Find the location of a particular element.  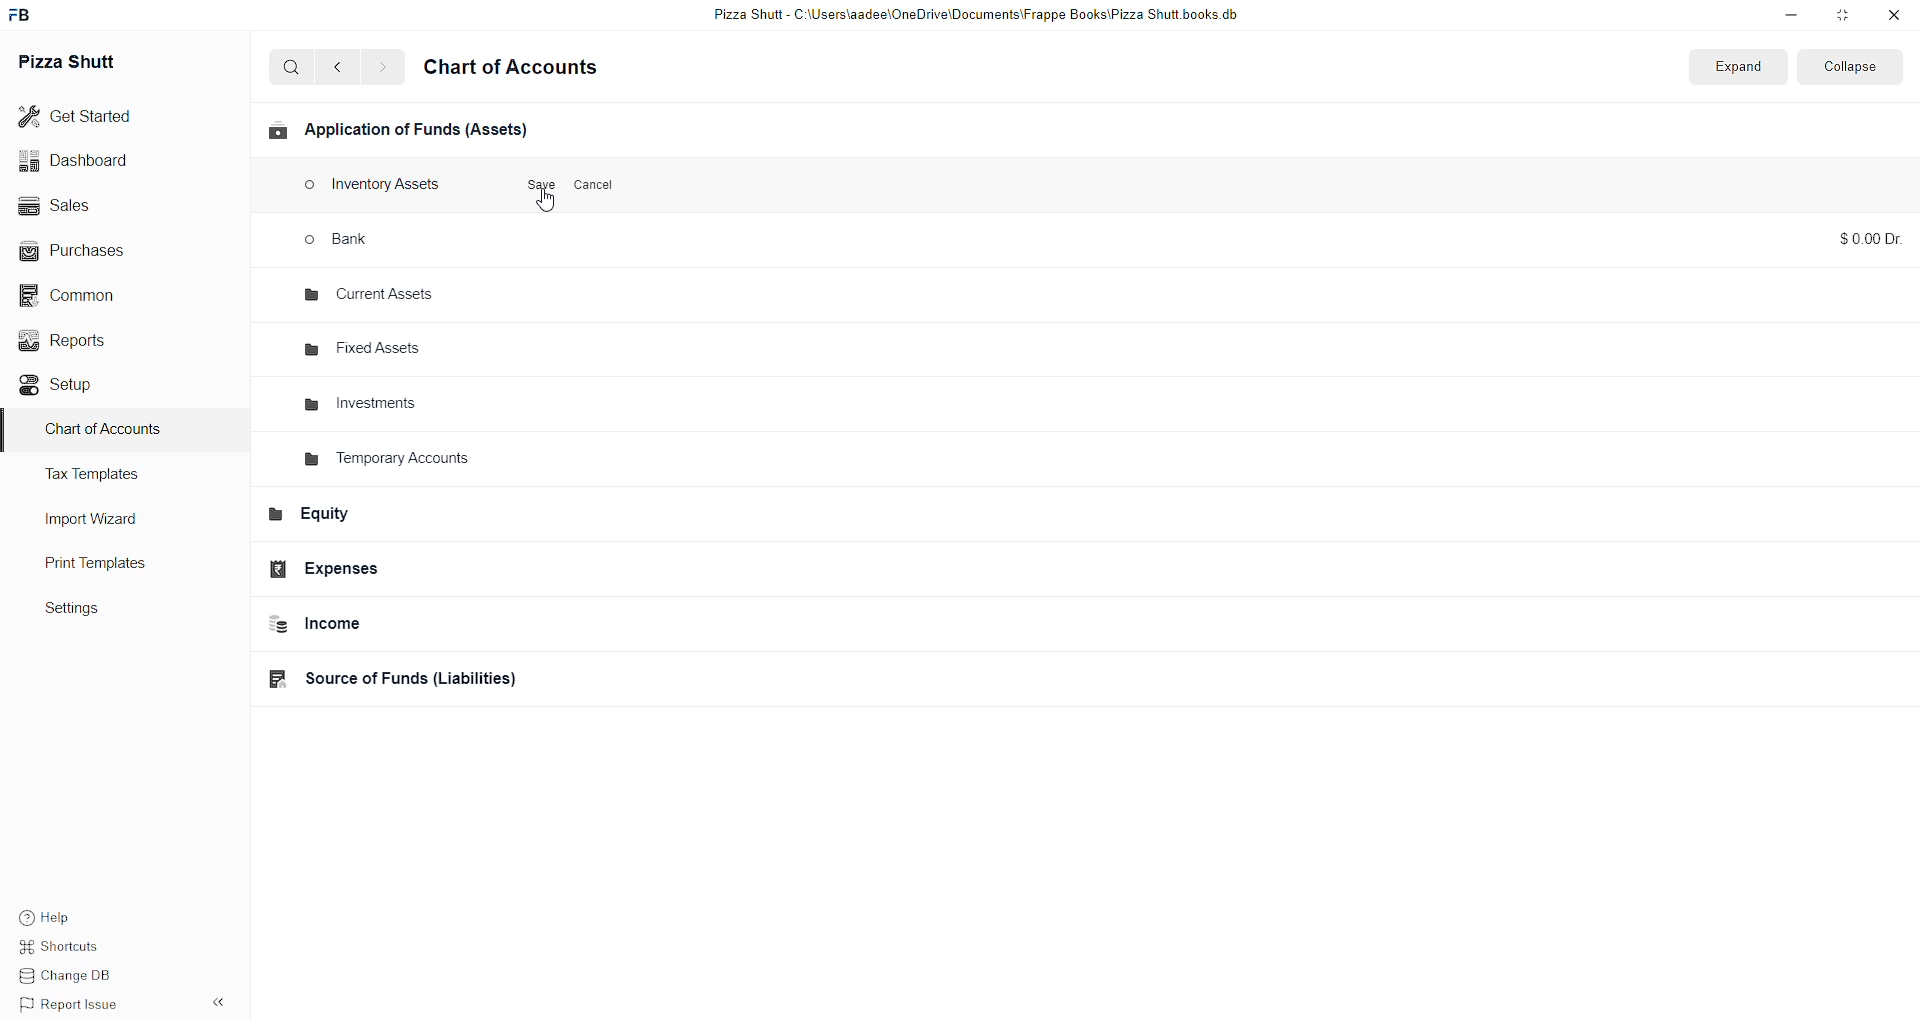

Charts of Accounts  is located at coordinates (105, 434).